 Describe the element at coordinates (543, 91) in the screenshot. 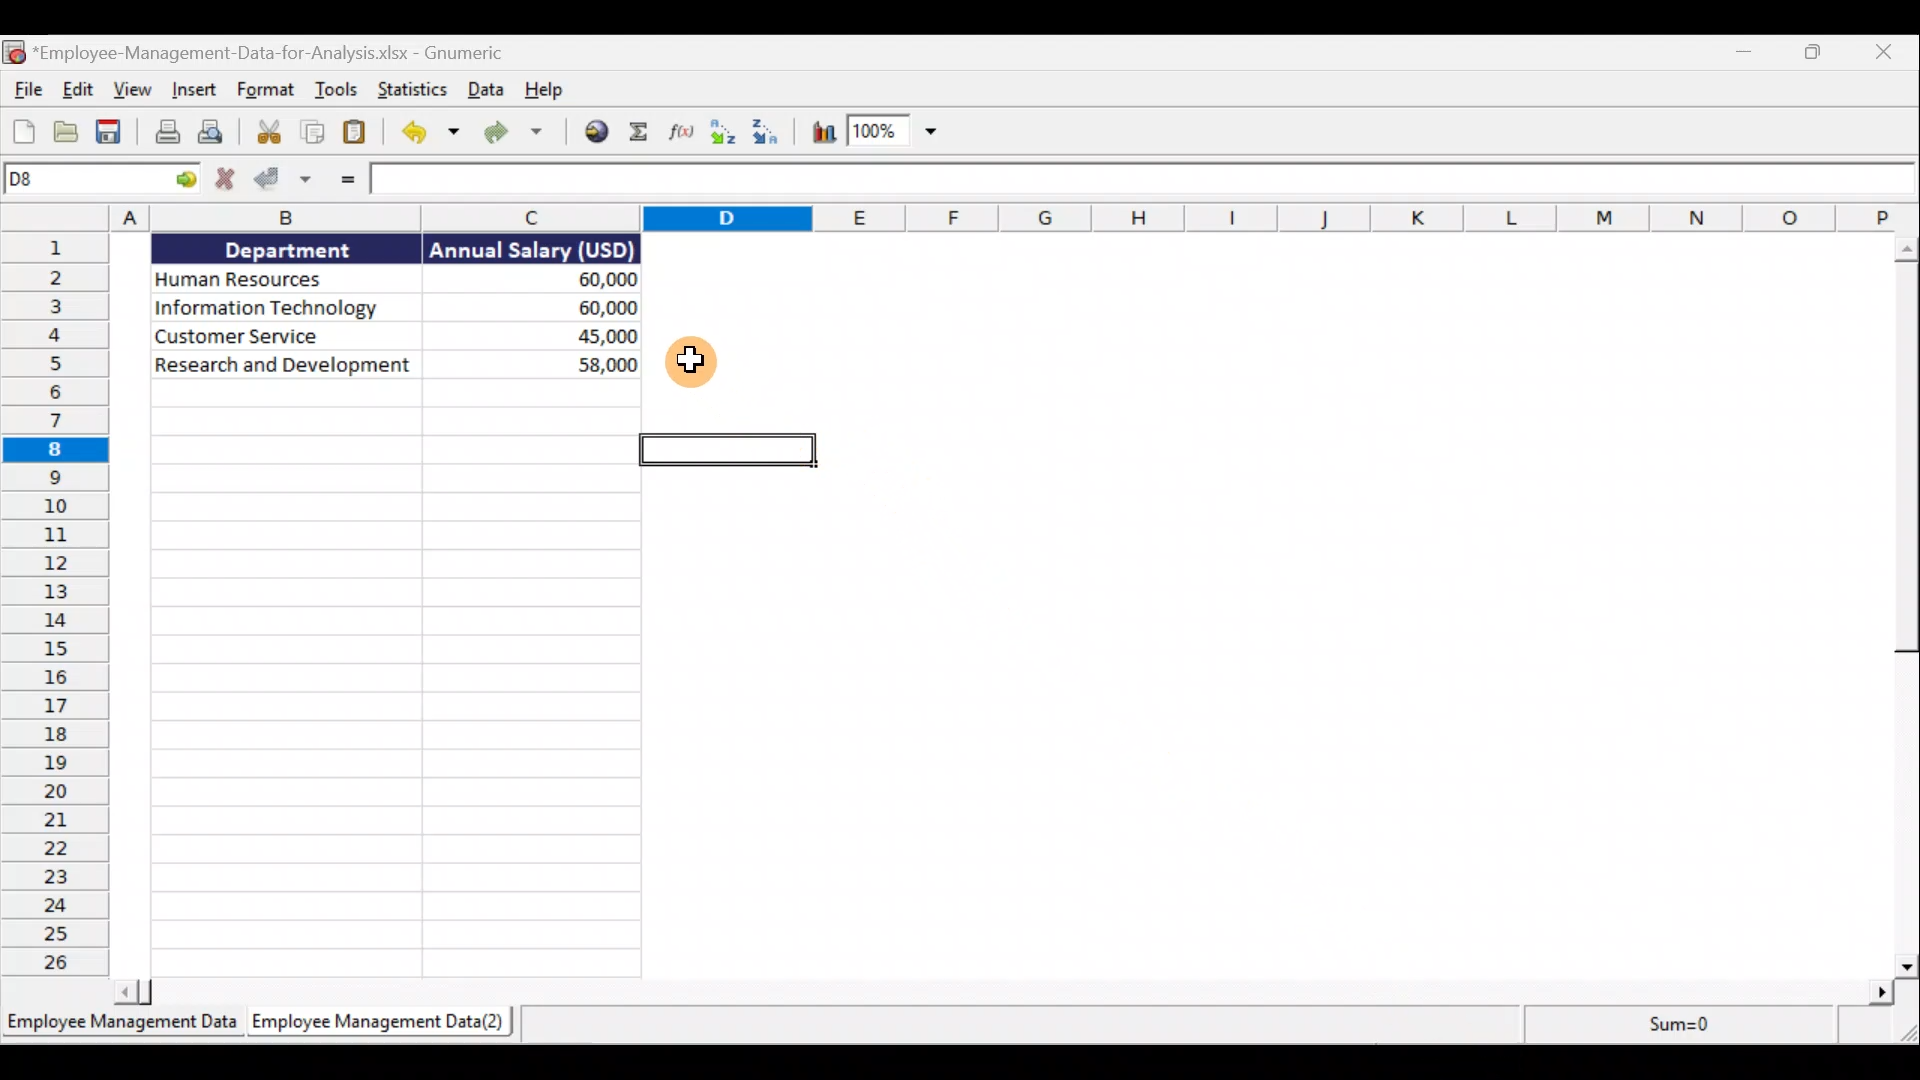

I see `Help` at that location.